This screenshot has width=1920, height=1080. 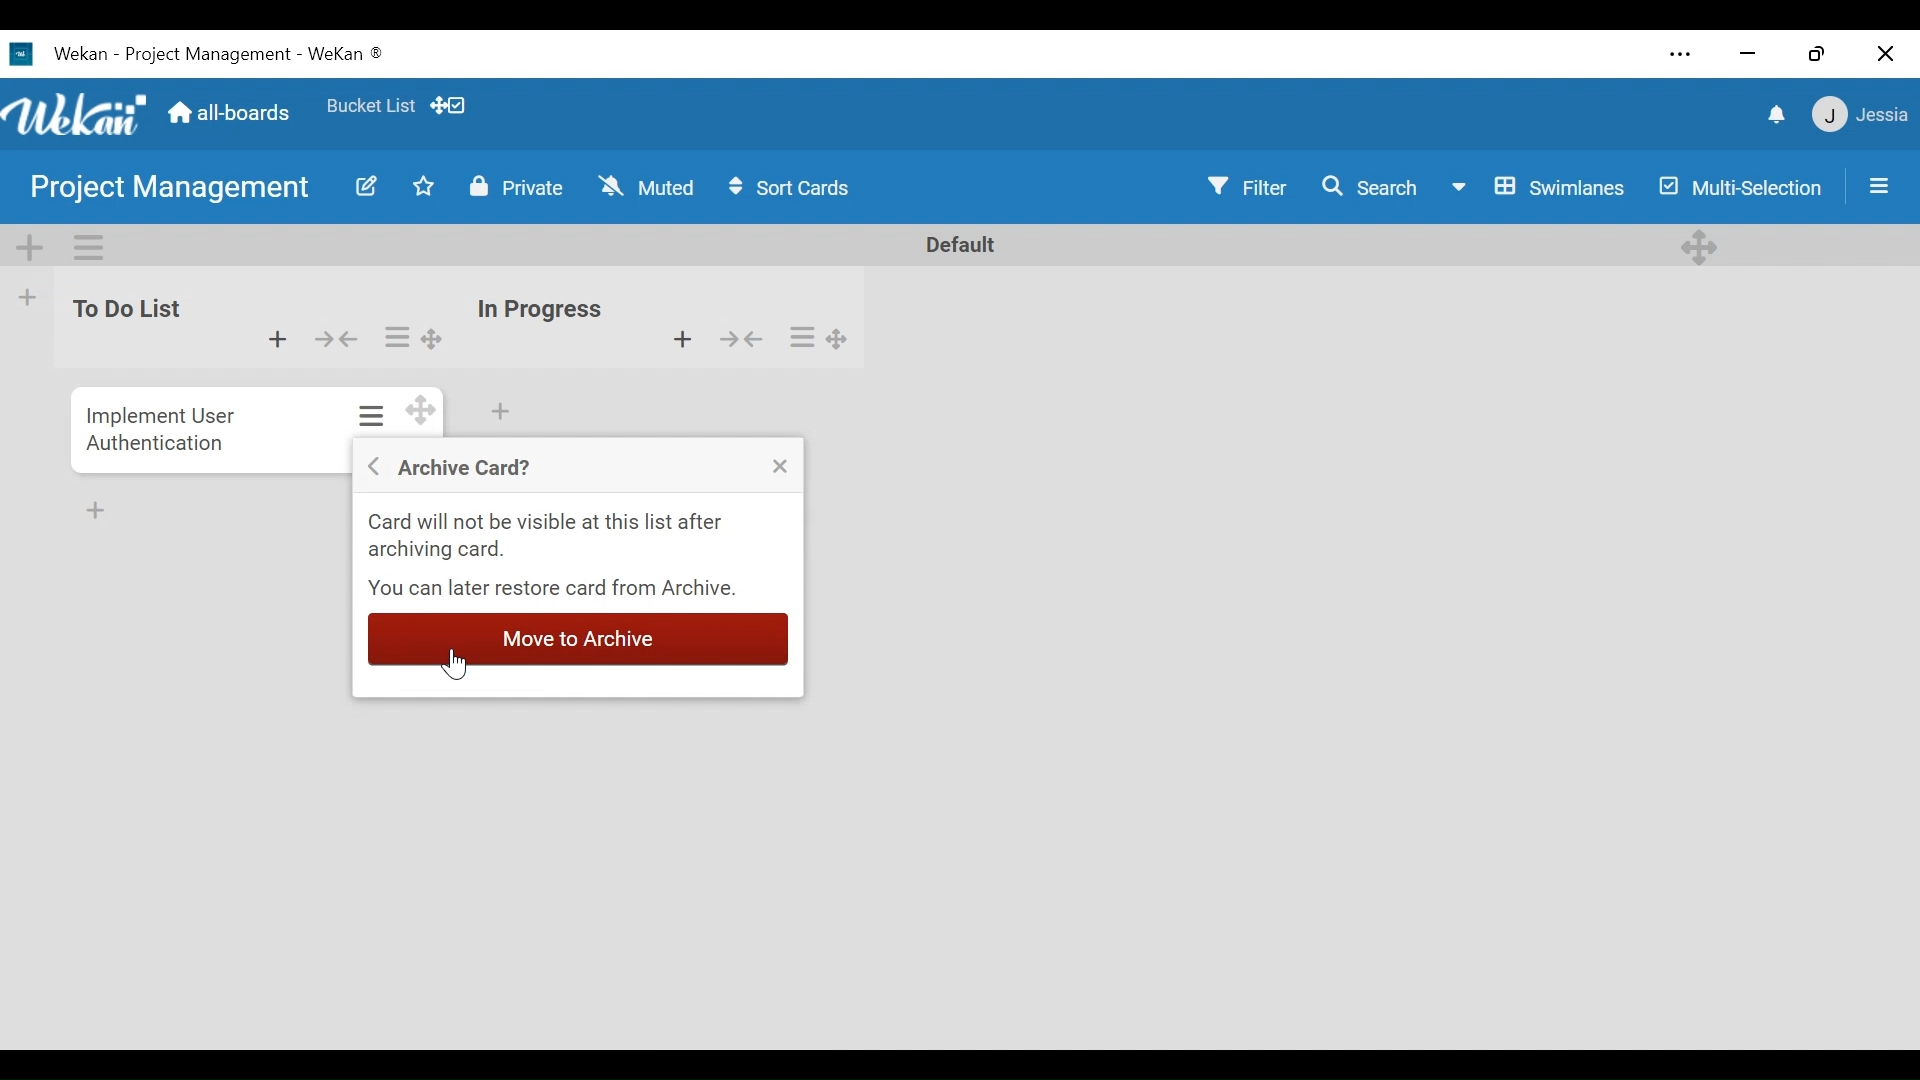 I want to click on Settings and more, so click(x=1683, y=53).